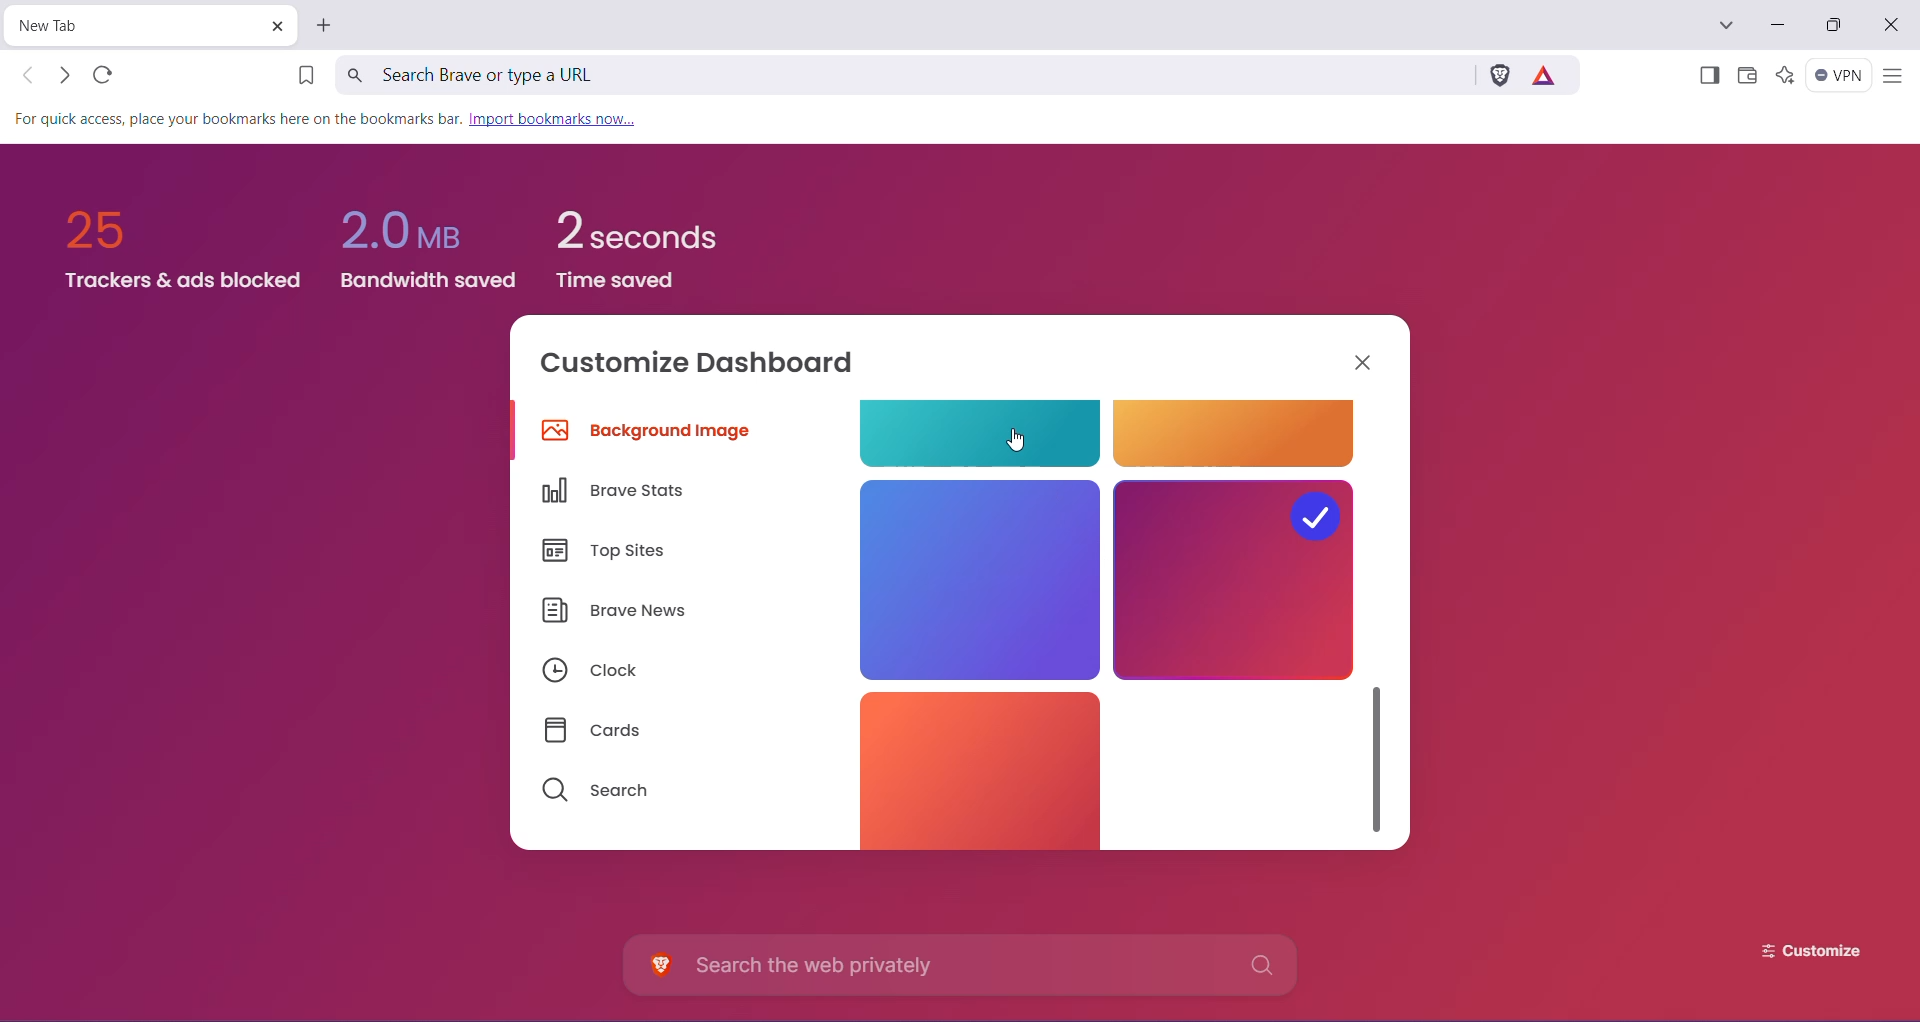 The width and height of the screenshot is (1920, 1022). What do you see at coordinates (433, 240) in the screenshot?
I see `2.0 Bandwidth saved` at bounding box center [433, 240].